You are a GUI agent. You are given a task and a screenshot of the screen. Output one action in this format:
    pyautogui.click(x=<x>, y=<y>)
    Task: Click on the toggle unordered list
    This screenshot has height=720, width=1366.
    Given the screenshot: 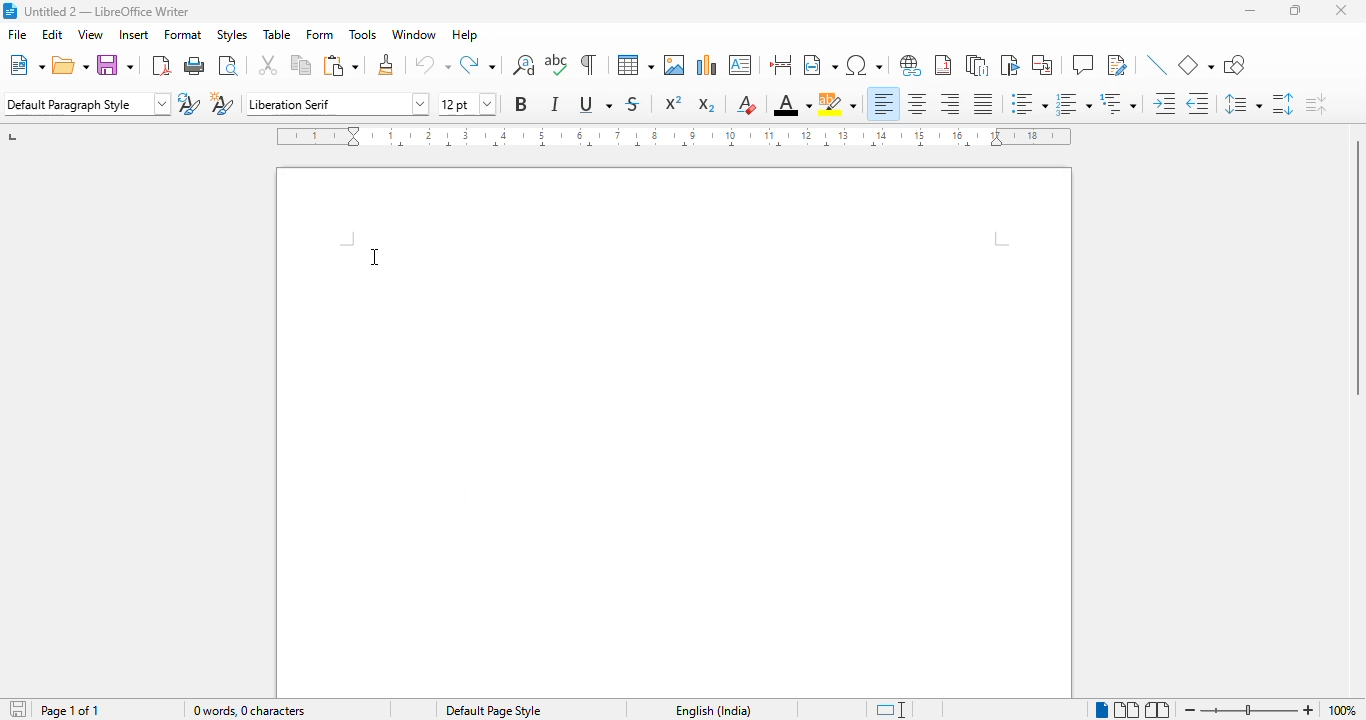 What is the action you would take?
    pyautogui.click(x=1029, y=103)
    